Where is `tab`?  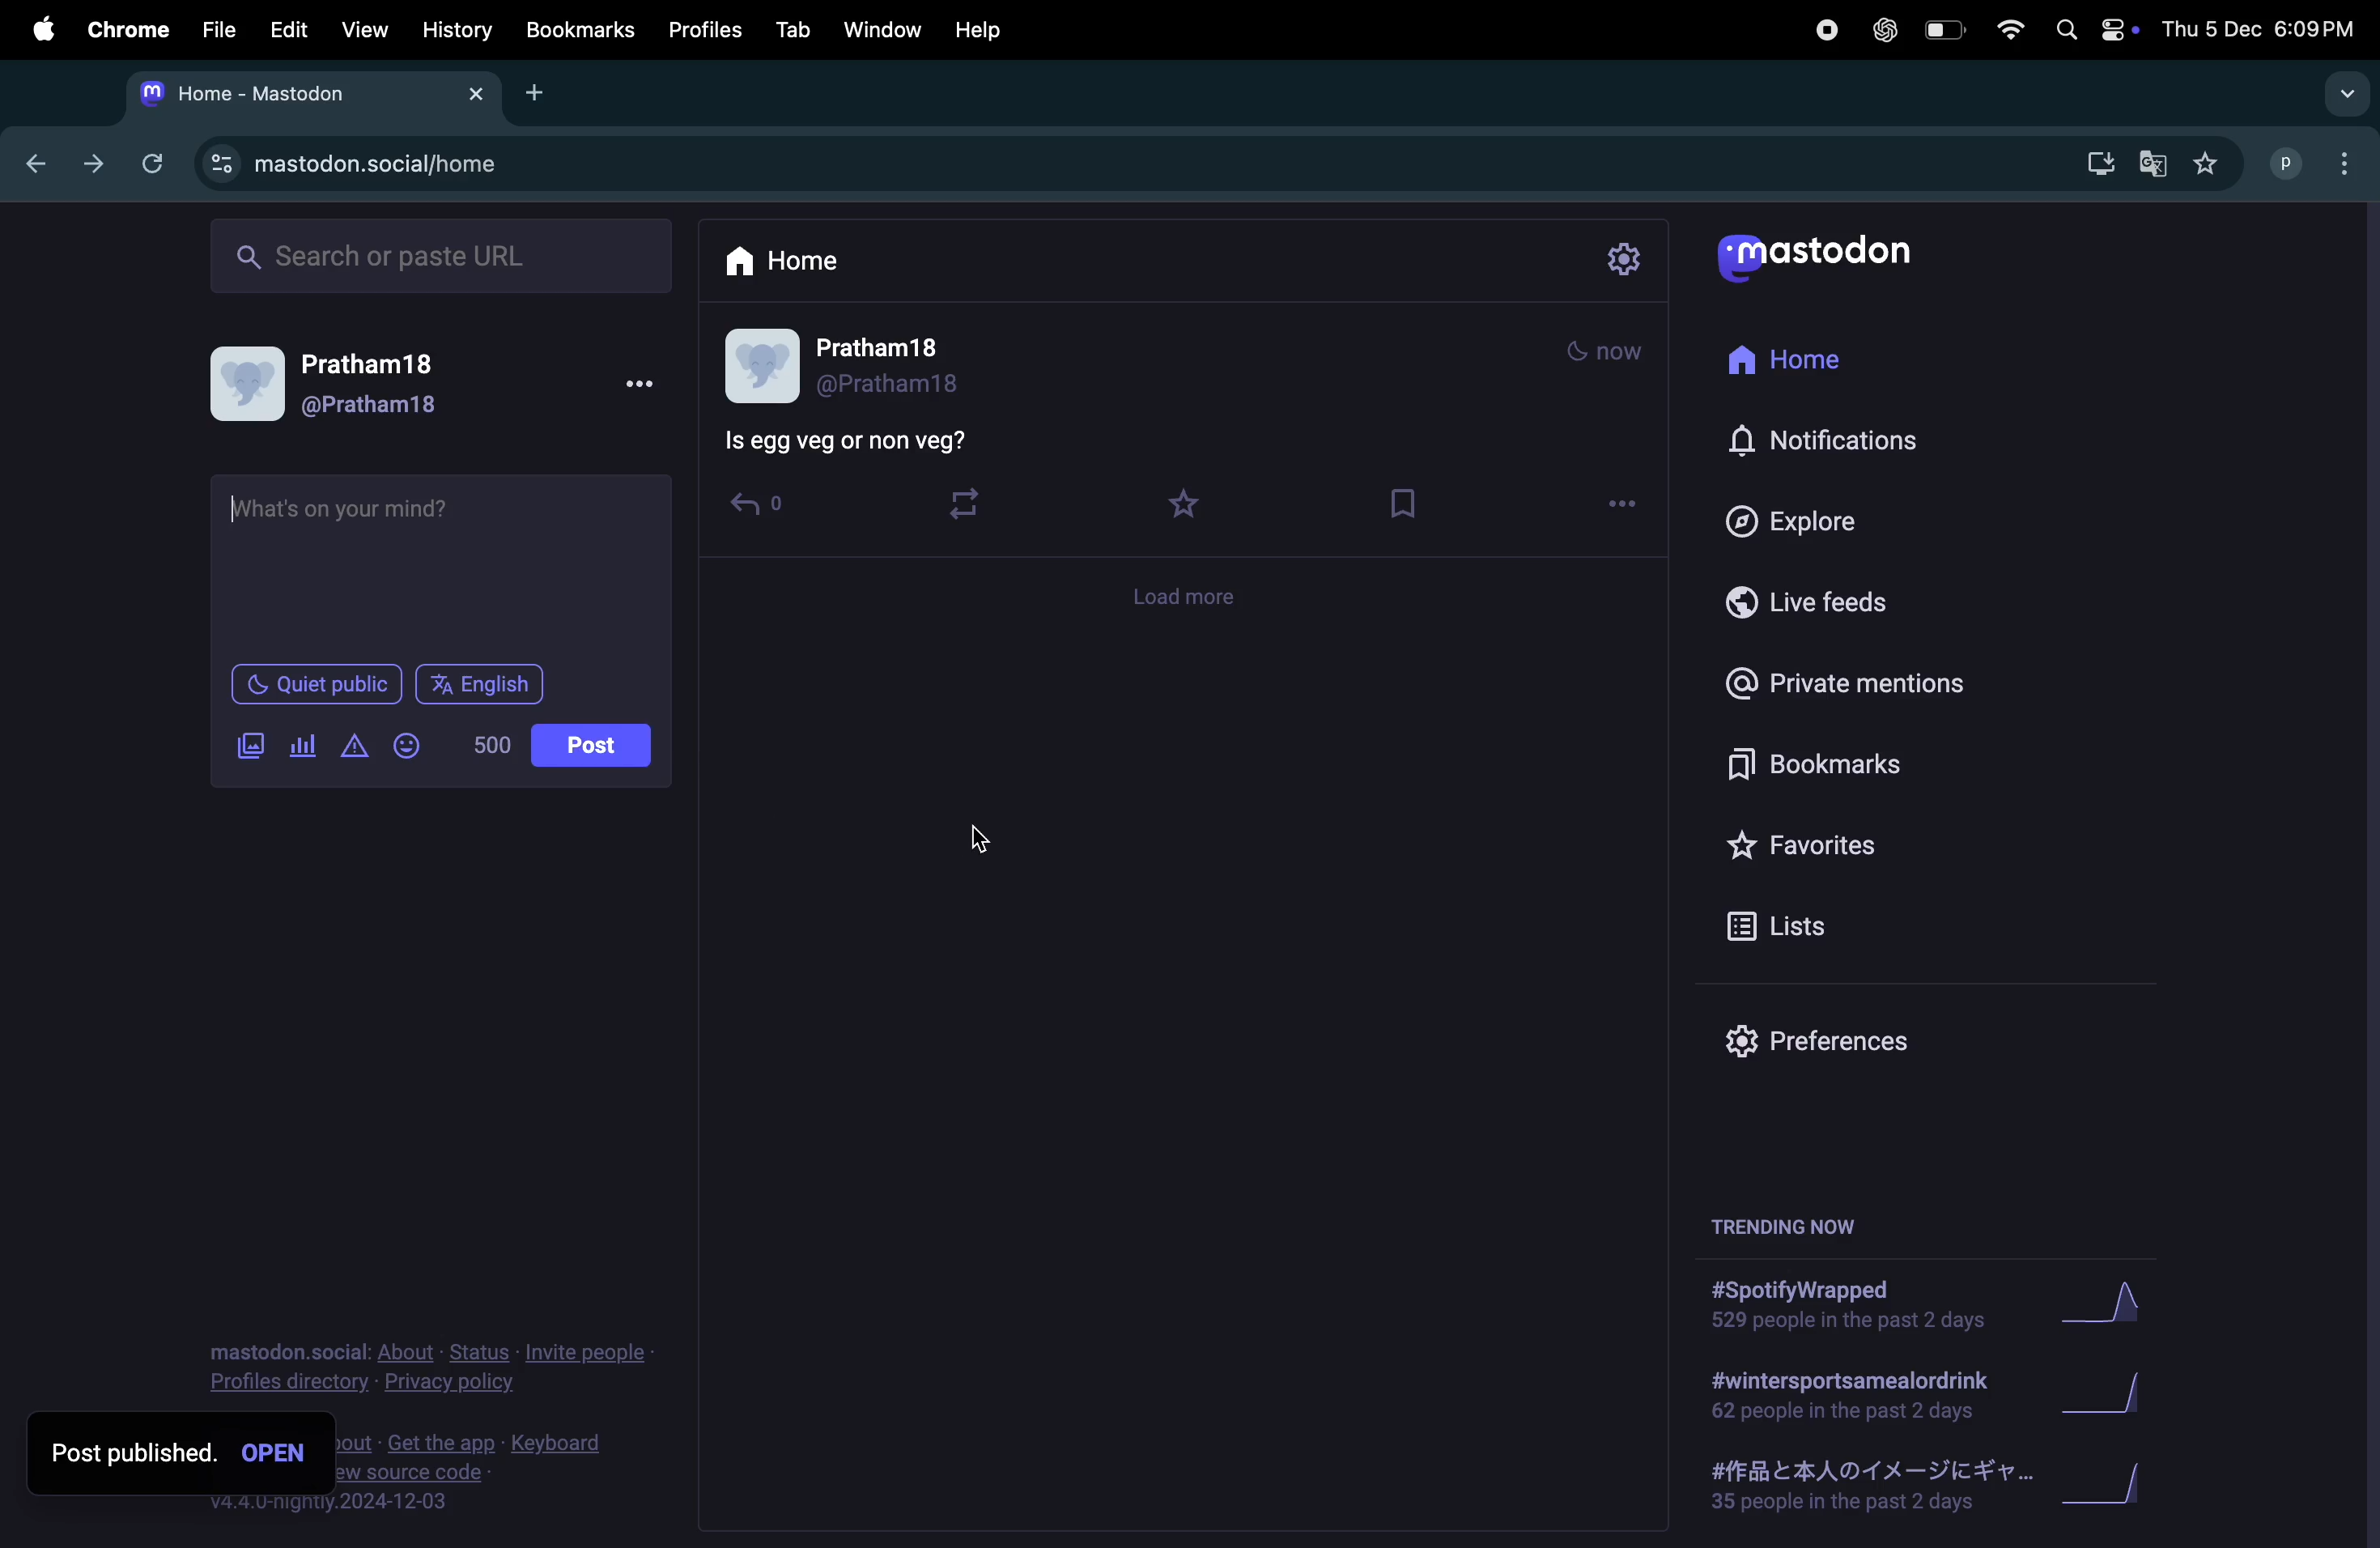 tab is located at coordinates (790, 32).